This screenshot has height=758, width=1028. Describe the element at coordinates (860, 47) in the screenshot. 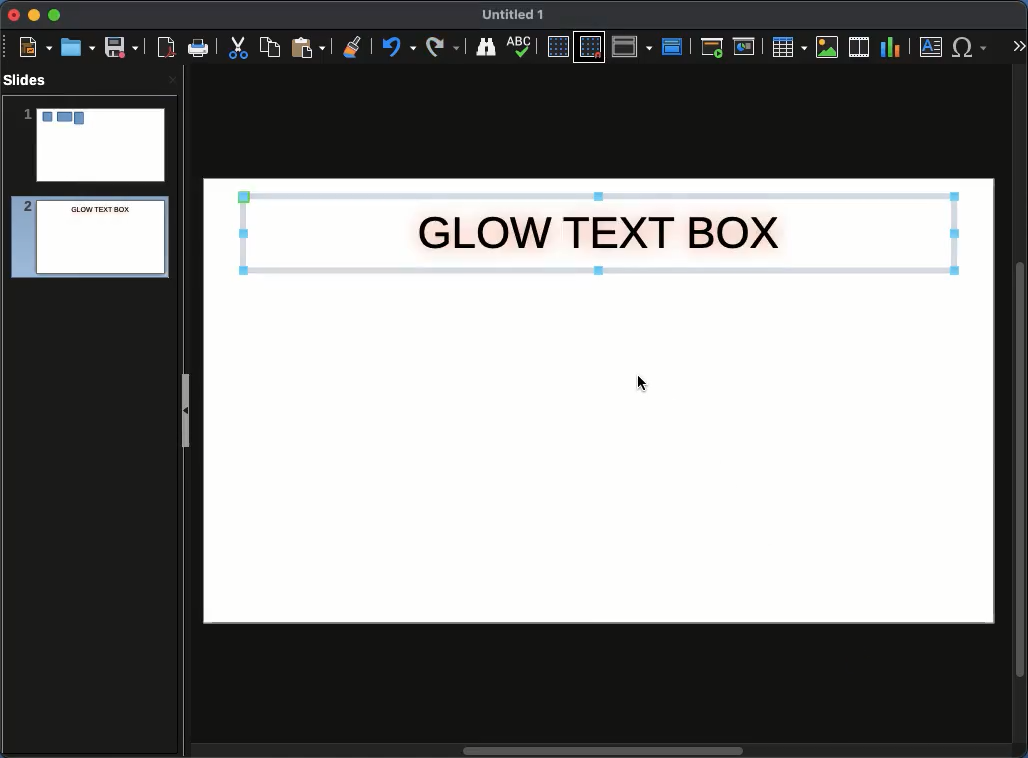

I see `Audio or video` at that location.